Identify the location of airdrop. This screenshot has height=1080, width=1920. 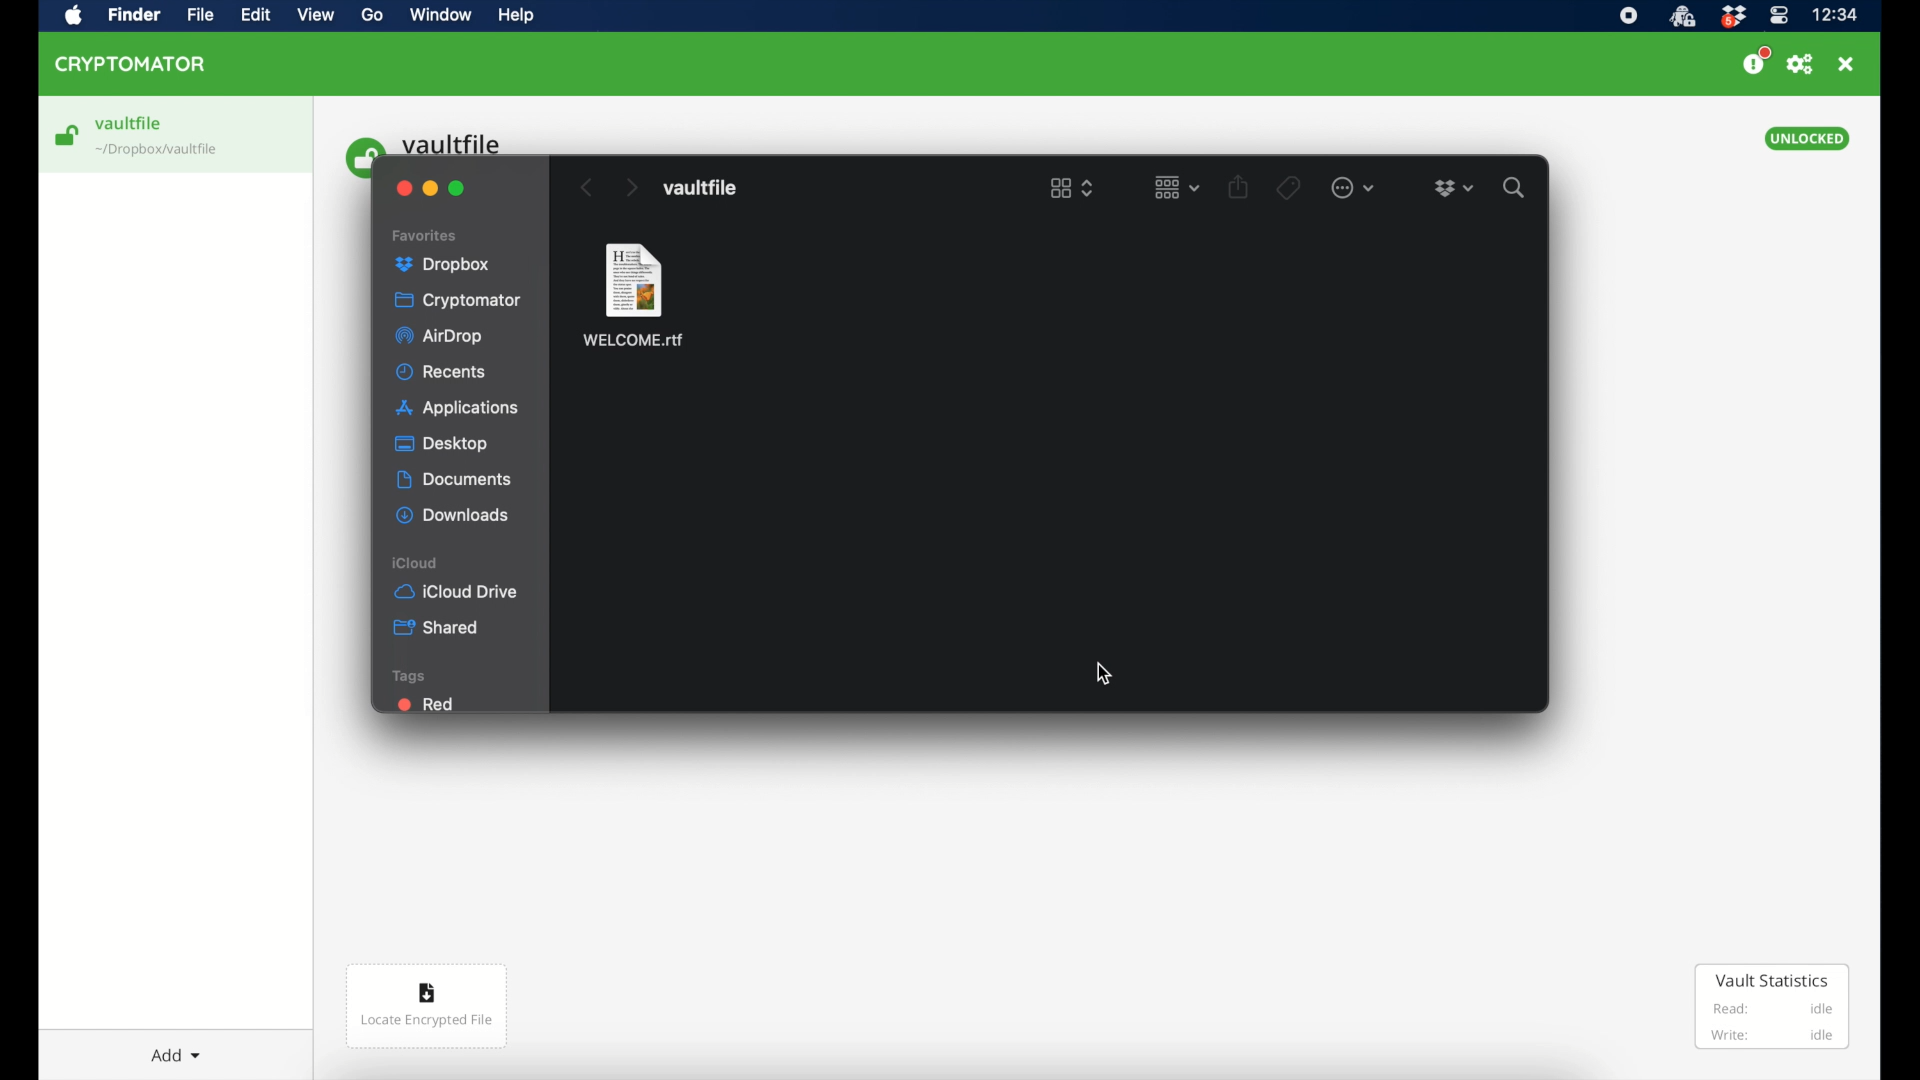
(441, 336).